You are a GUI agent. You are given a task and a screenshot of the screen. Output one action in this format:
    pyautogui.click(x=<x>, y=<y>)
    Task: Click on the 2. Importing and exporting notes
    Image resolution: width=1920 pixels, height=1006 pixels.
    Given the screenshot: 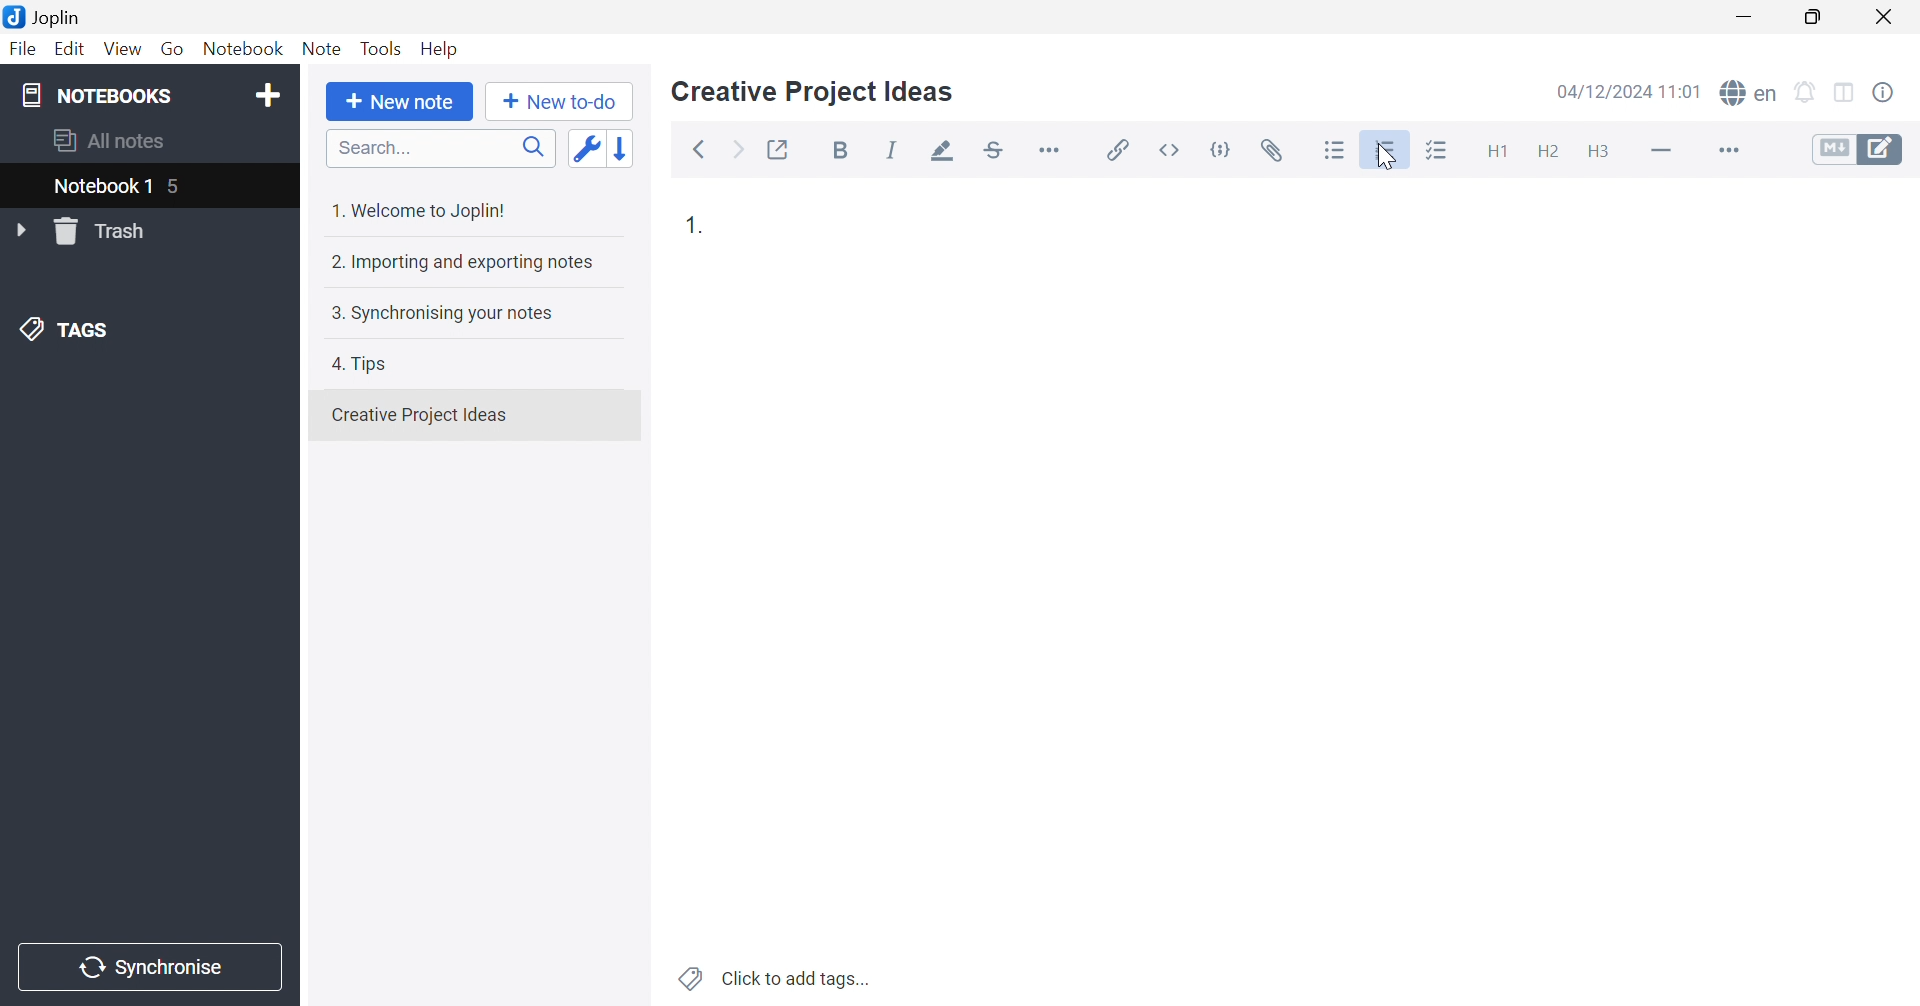 What is the action you would take?
    pyautogui.click(x=466, y=264)
    